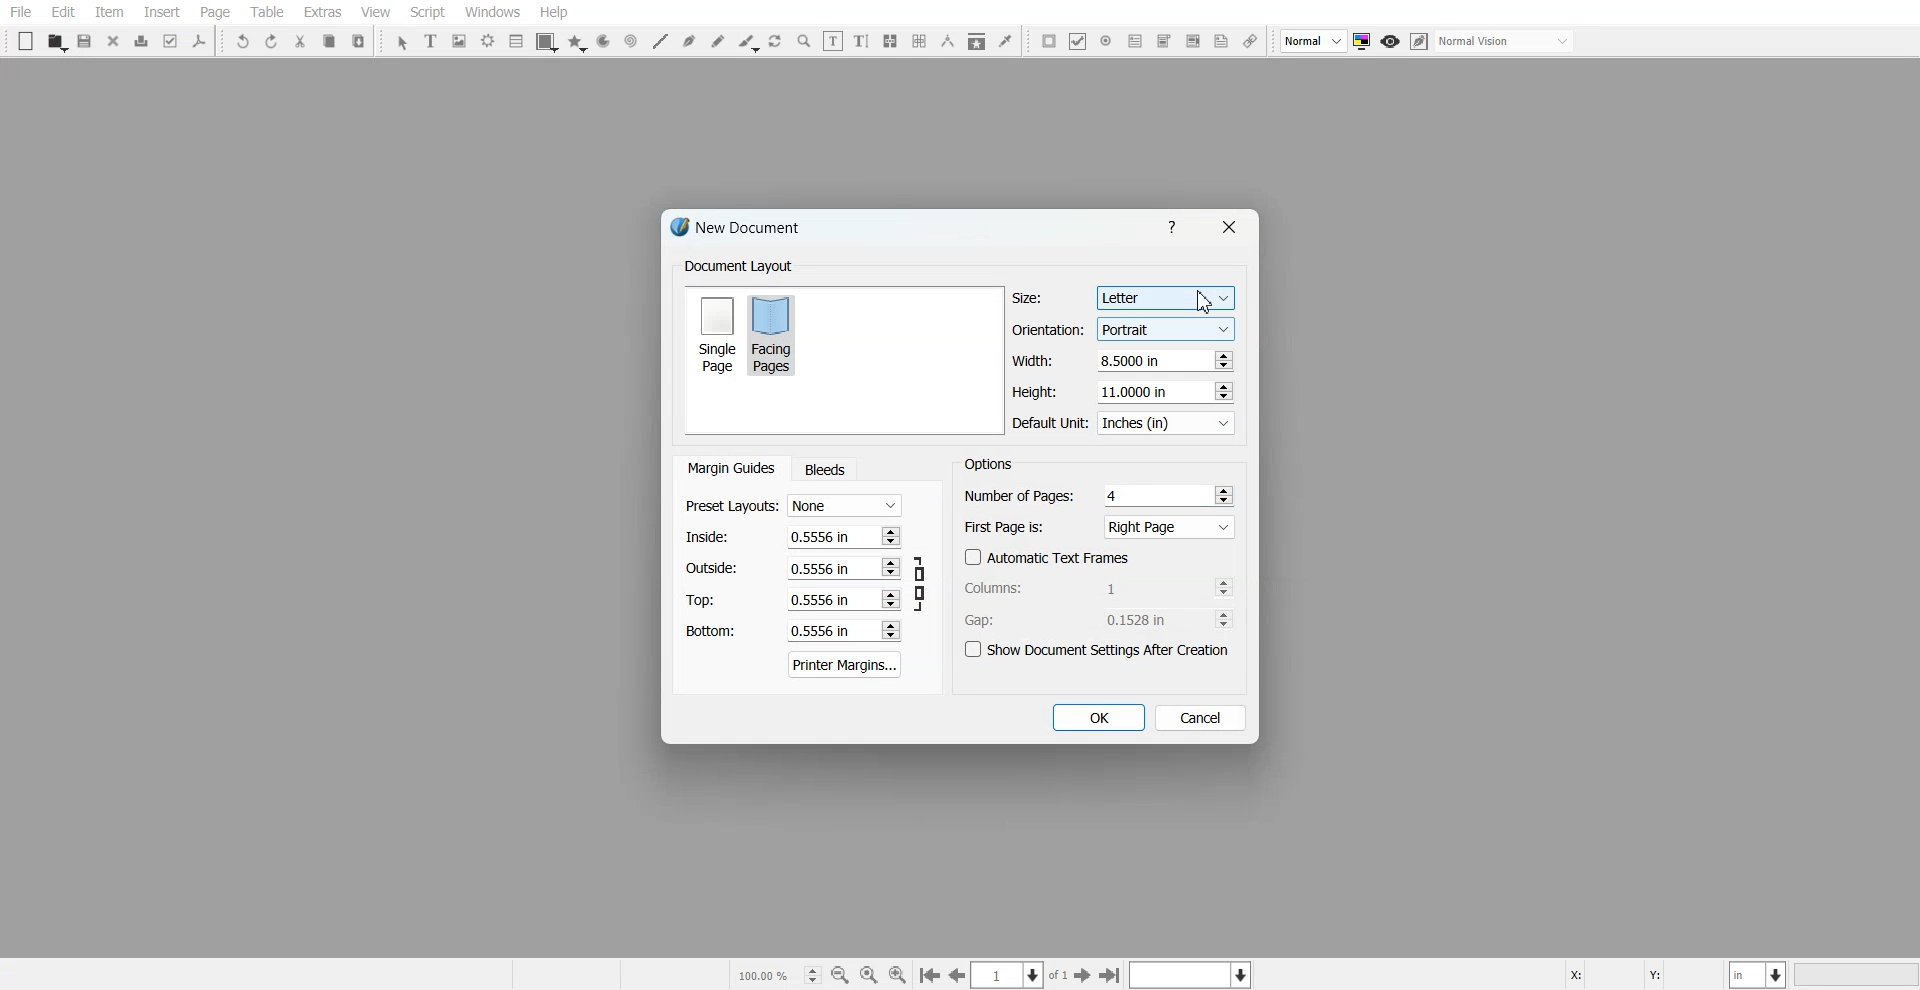 The width and height of the screenshot is (1920, 990). I want to click on Table, so click(266, 12).